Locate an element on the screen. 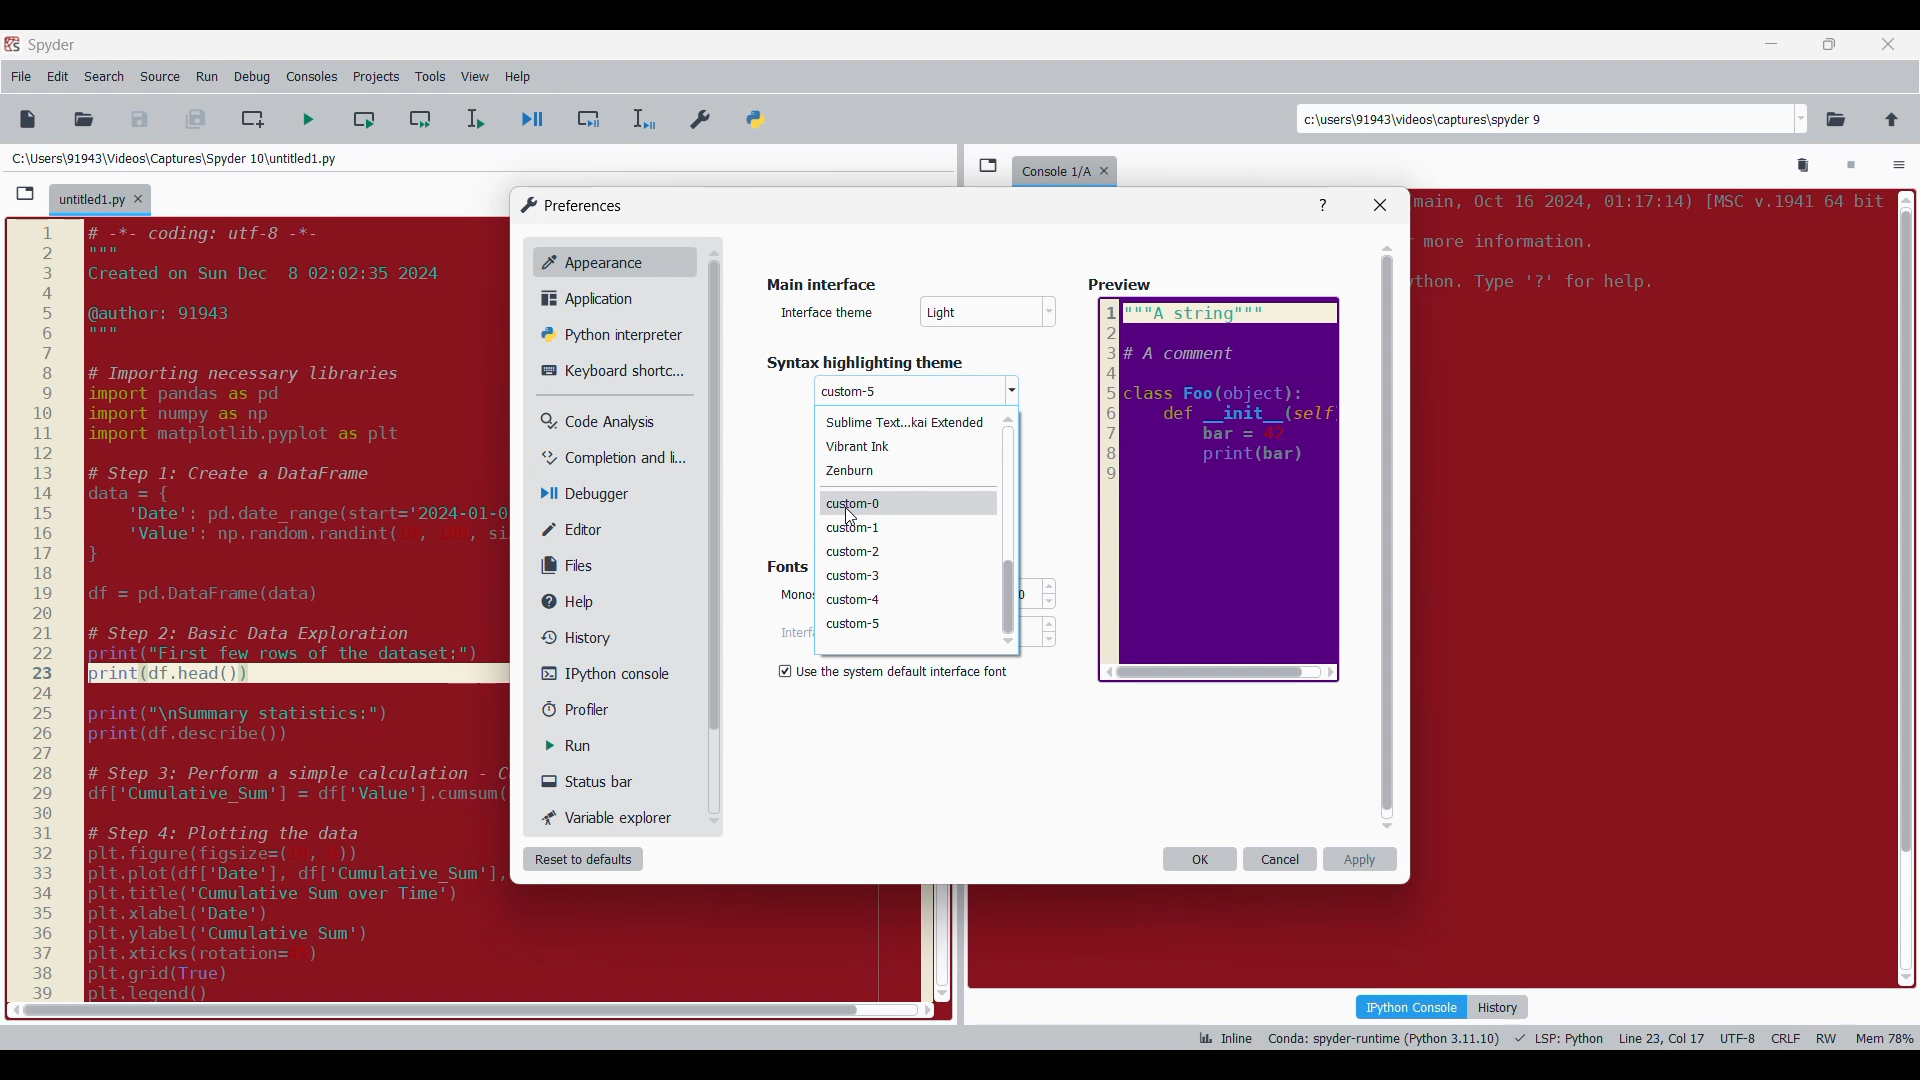  IPython console is located at coordinates (599, 673).